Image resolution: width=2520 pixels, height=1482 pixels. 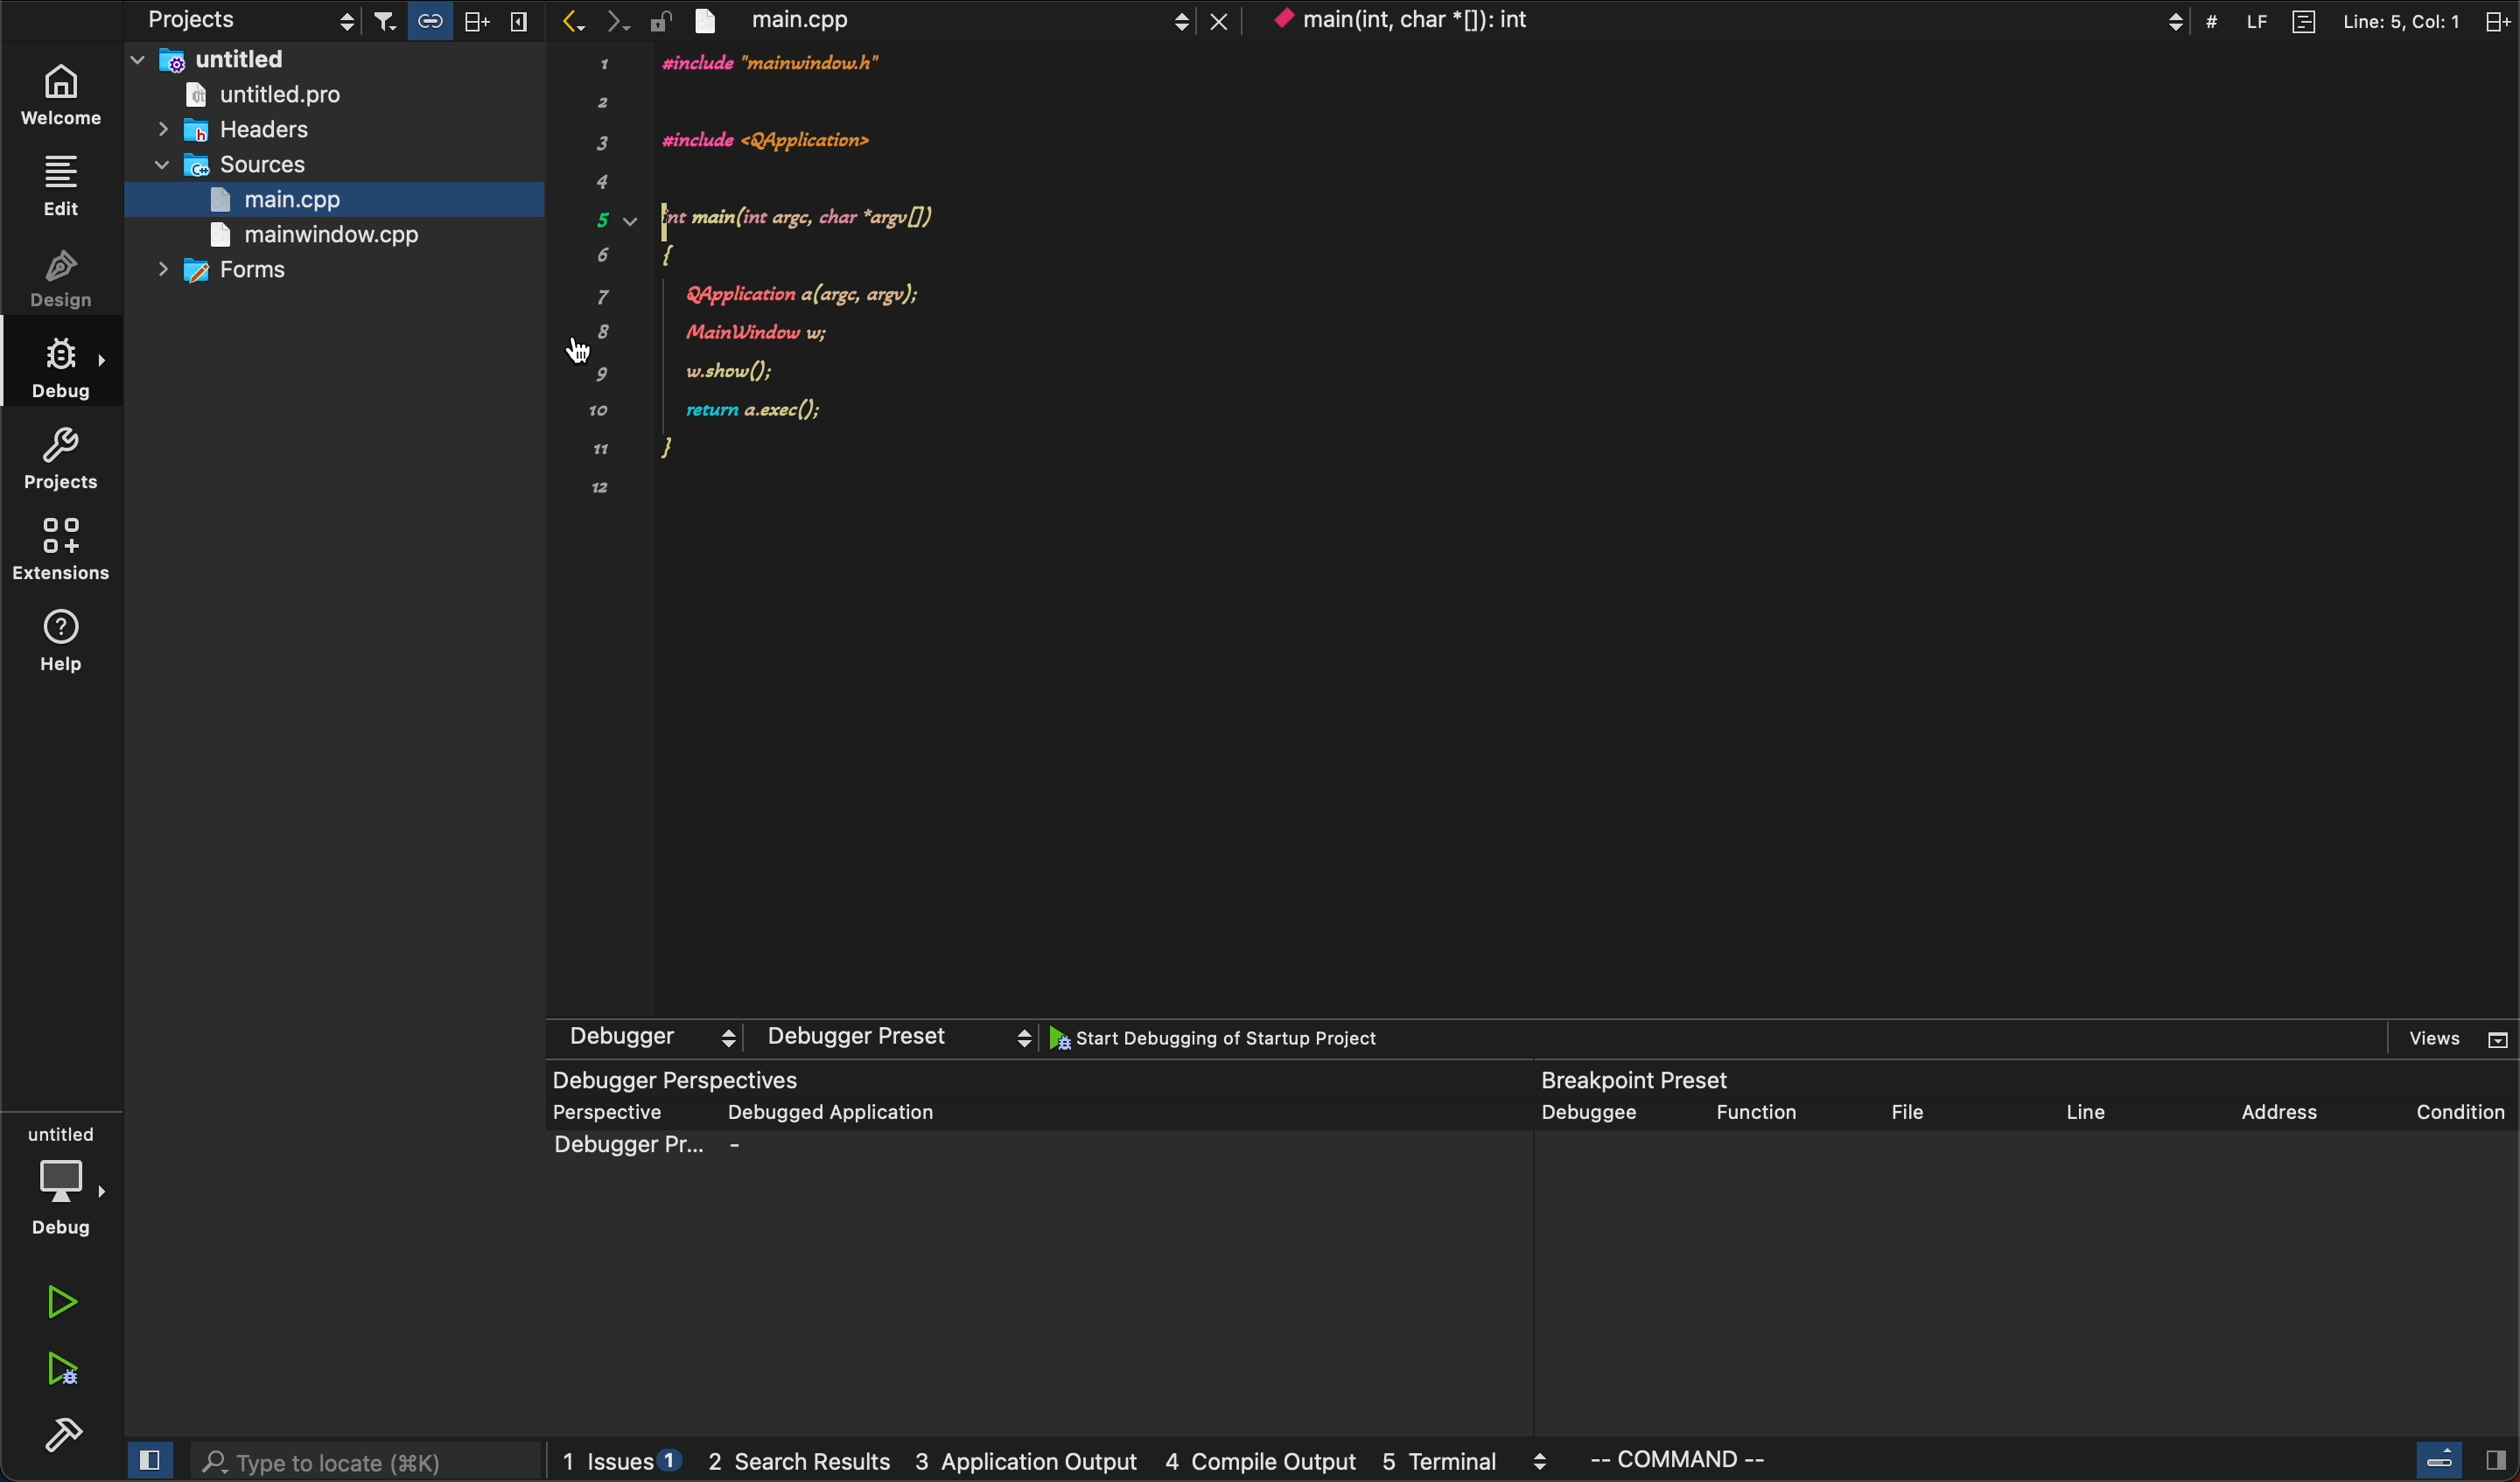 What do you see at coordinates (268, 167) in the screenshot?
I see `sources` at bounding box center [268, 167].